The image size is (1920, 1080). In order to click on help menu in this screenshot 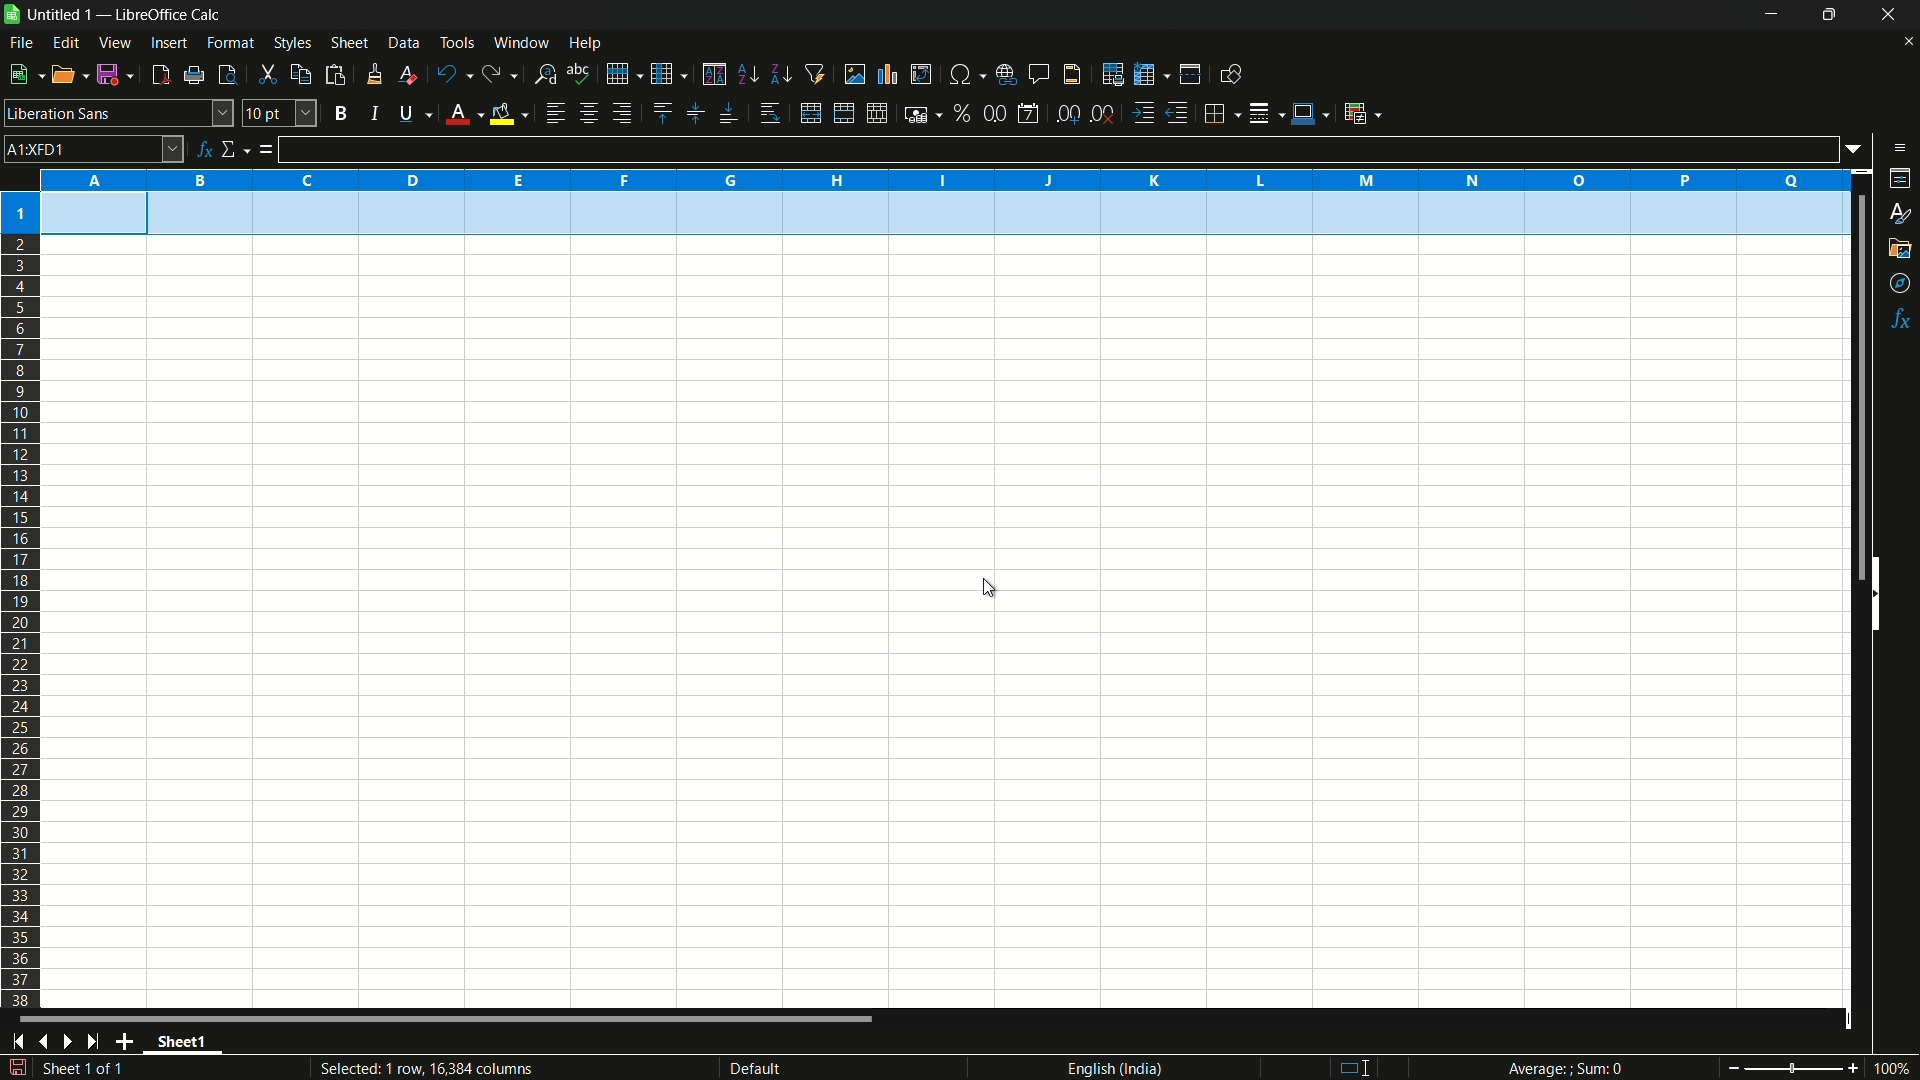, I will do `click(587, 44)`.